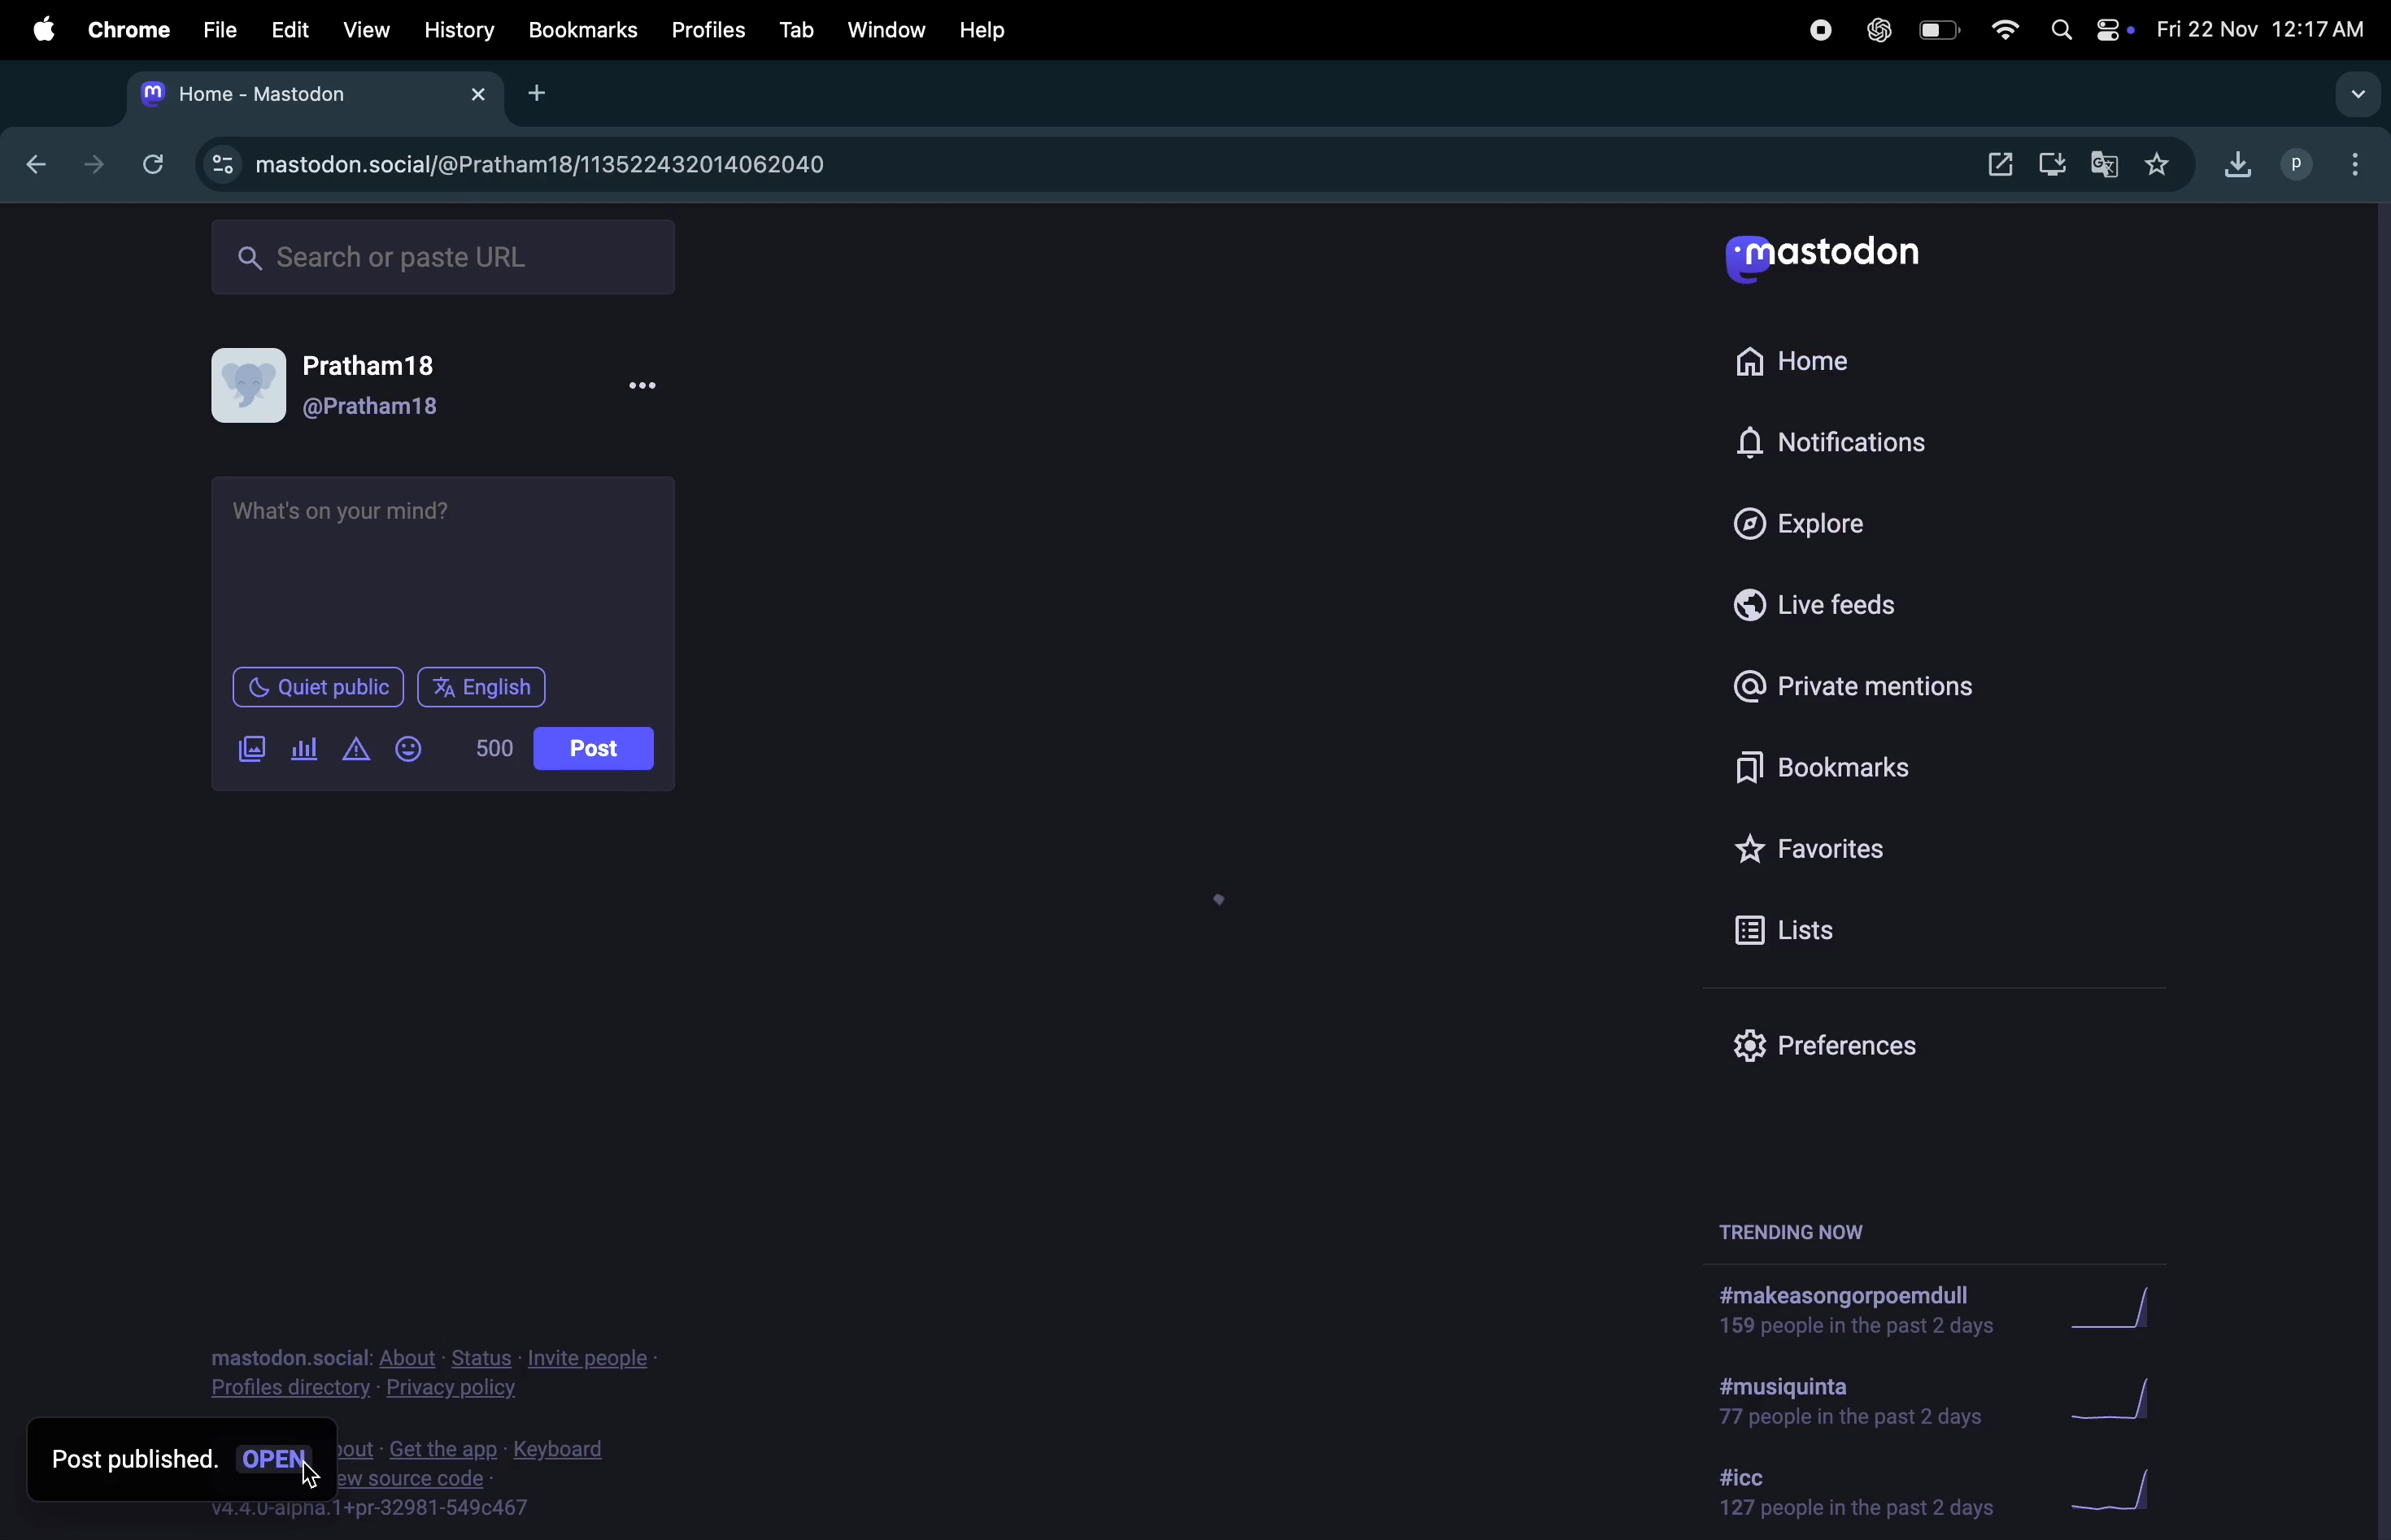 The height and width of the screenshot is (1540, 2391). What do you see at coordinates (887, 25) in the screenshot?
I see `window` at bounding box center [887, 25].